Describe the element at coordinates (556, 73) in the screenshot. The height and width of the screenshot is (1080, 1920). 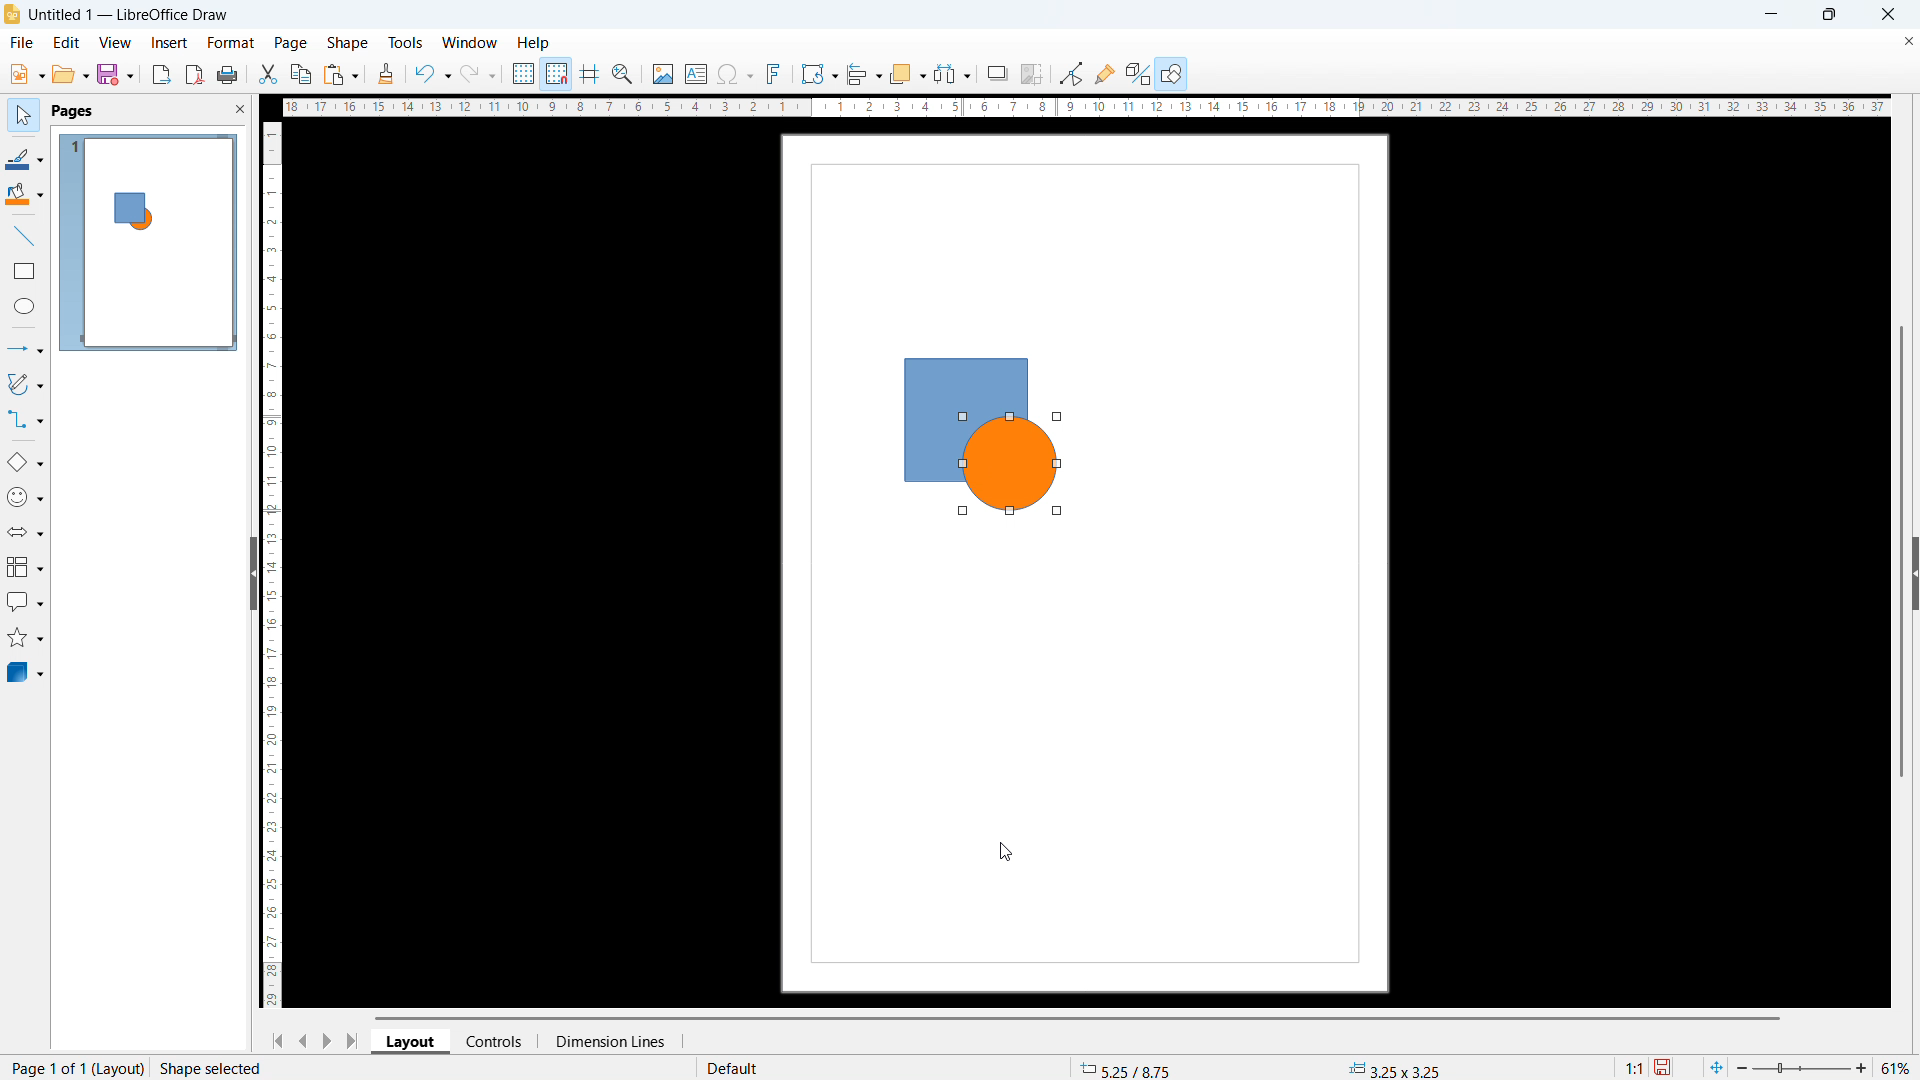
I see `snap to grid` at that location.